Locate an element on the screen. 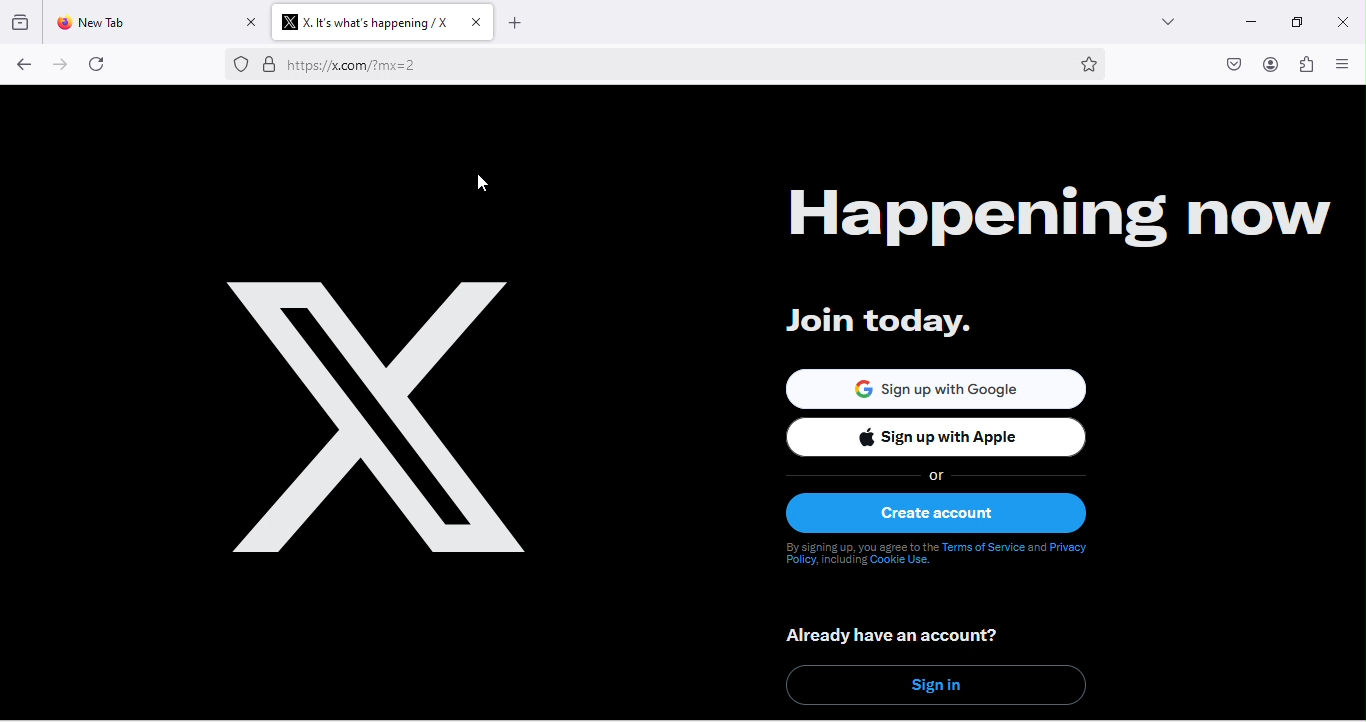 This screenshot has height=722, width=1366. proxy is located at coordinates (239, 64).